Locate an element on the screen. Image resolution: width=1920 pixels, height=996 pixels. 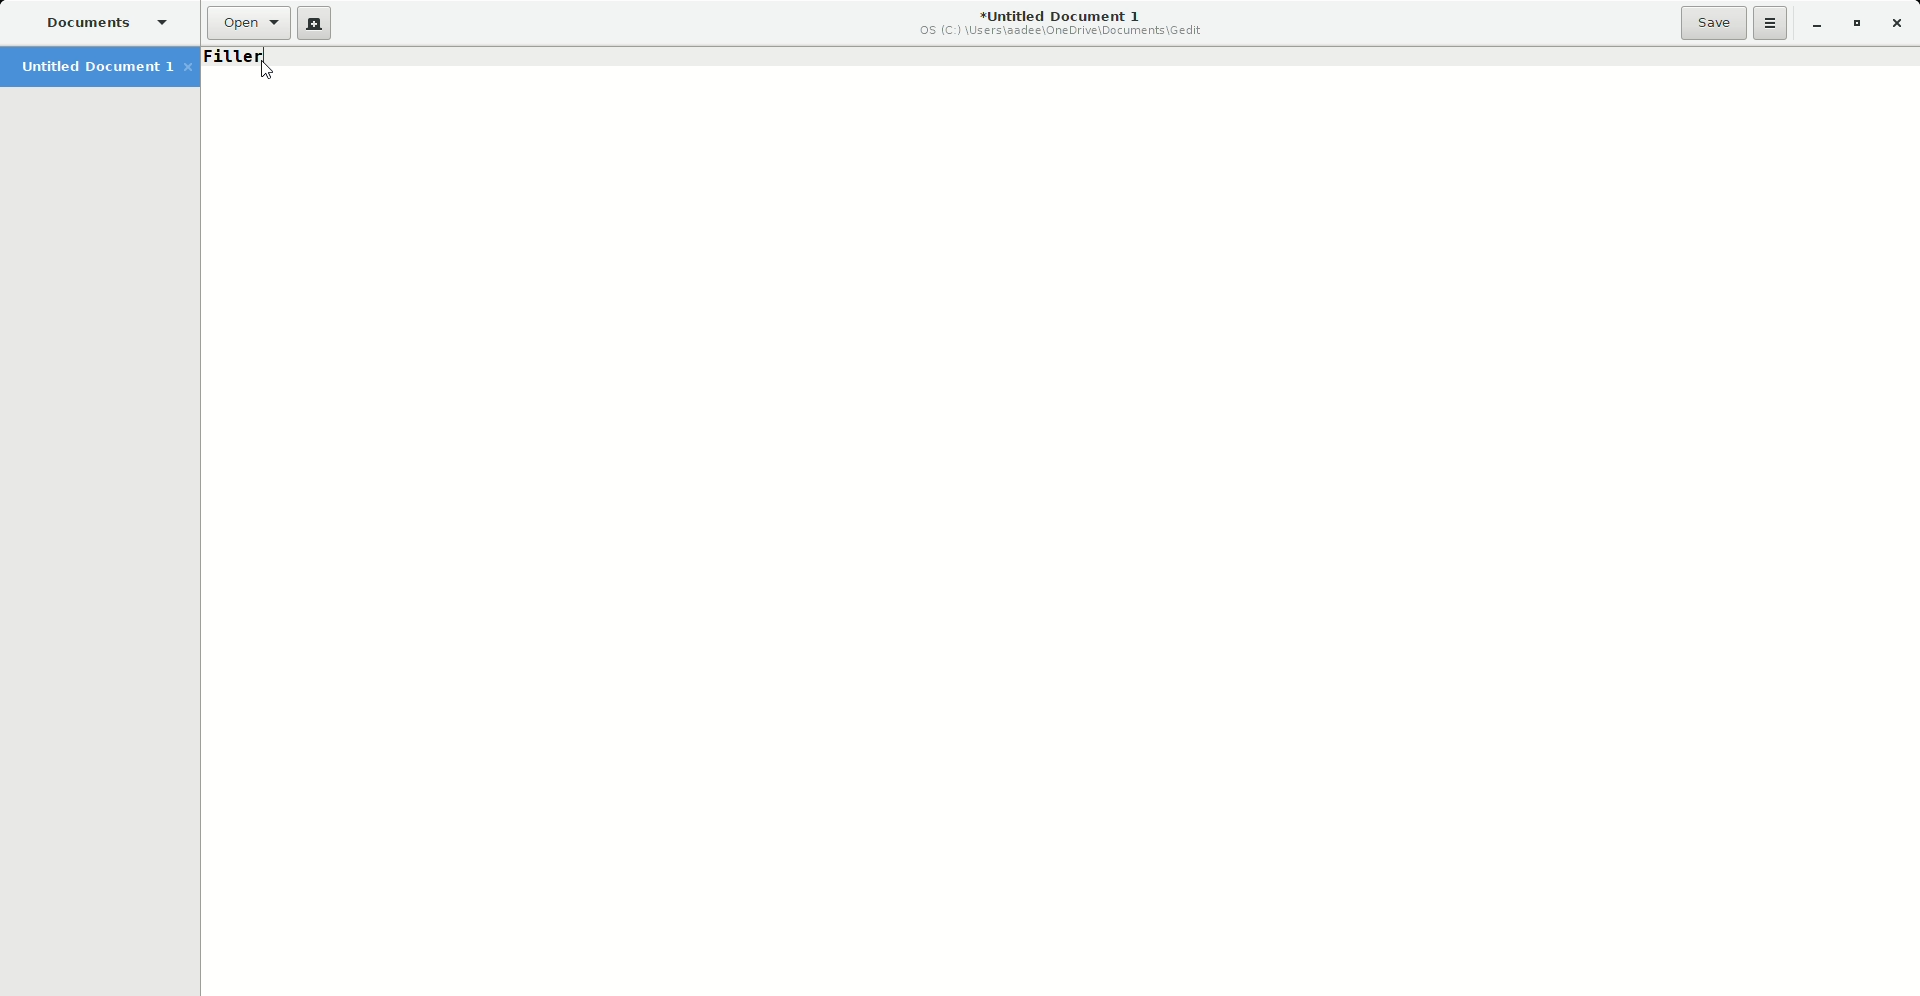
Untitled Document 1 is located at coordinates (1056, 24).